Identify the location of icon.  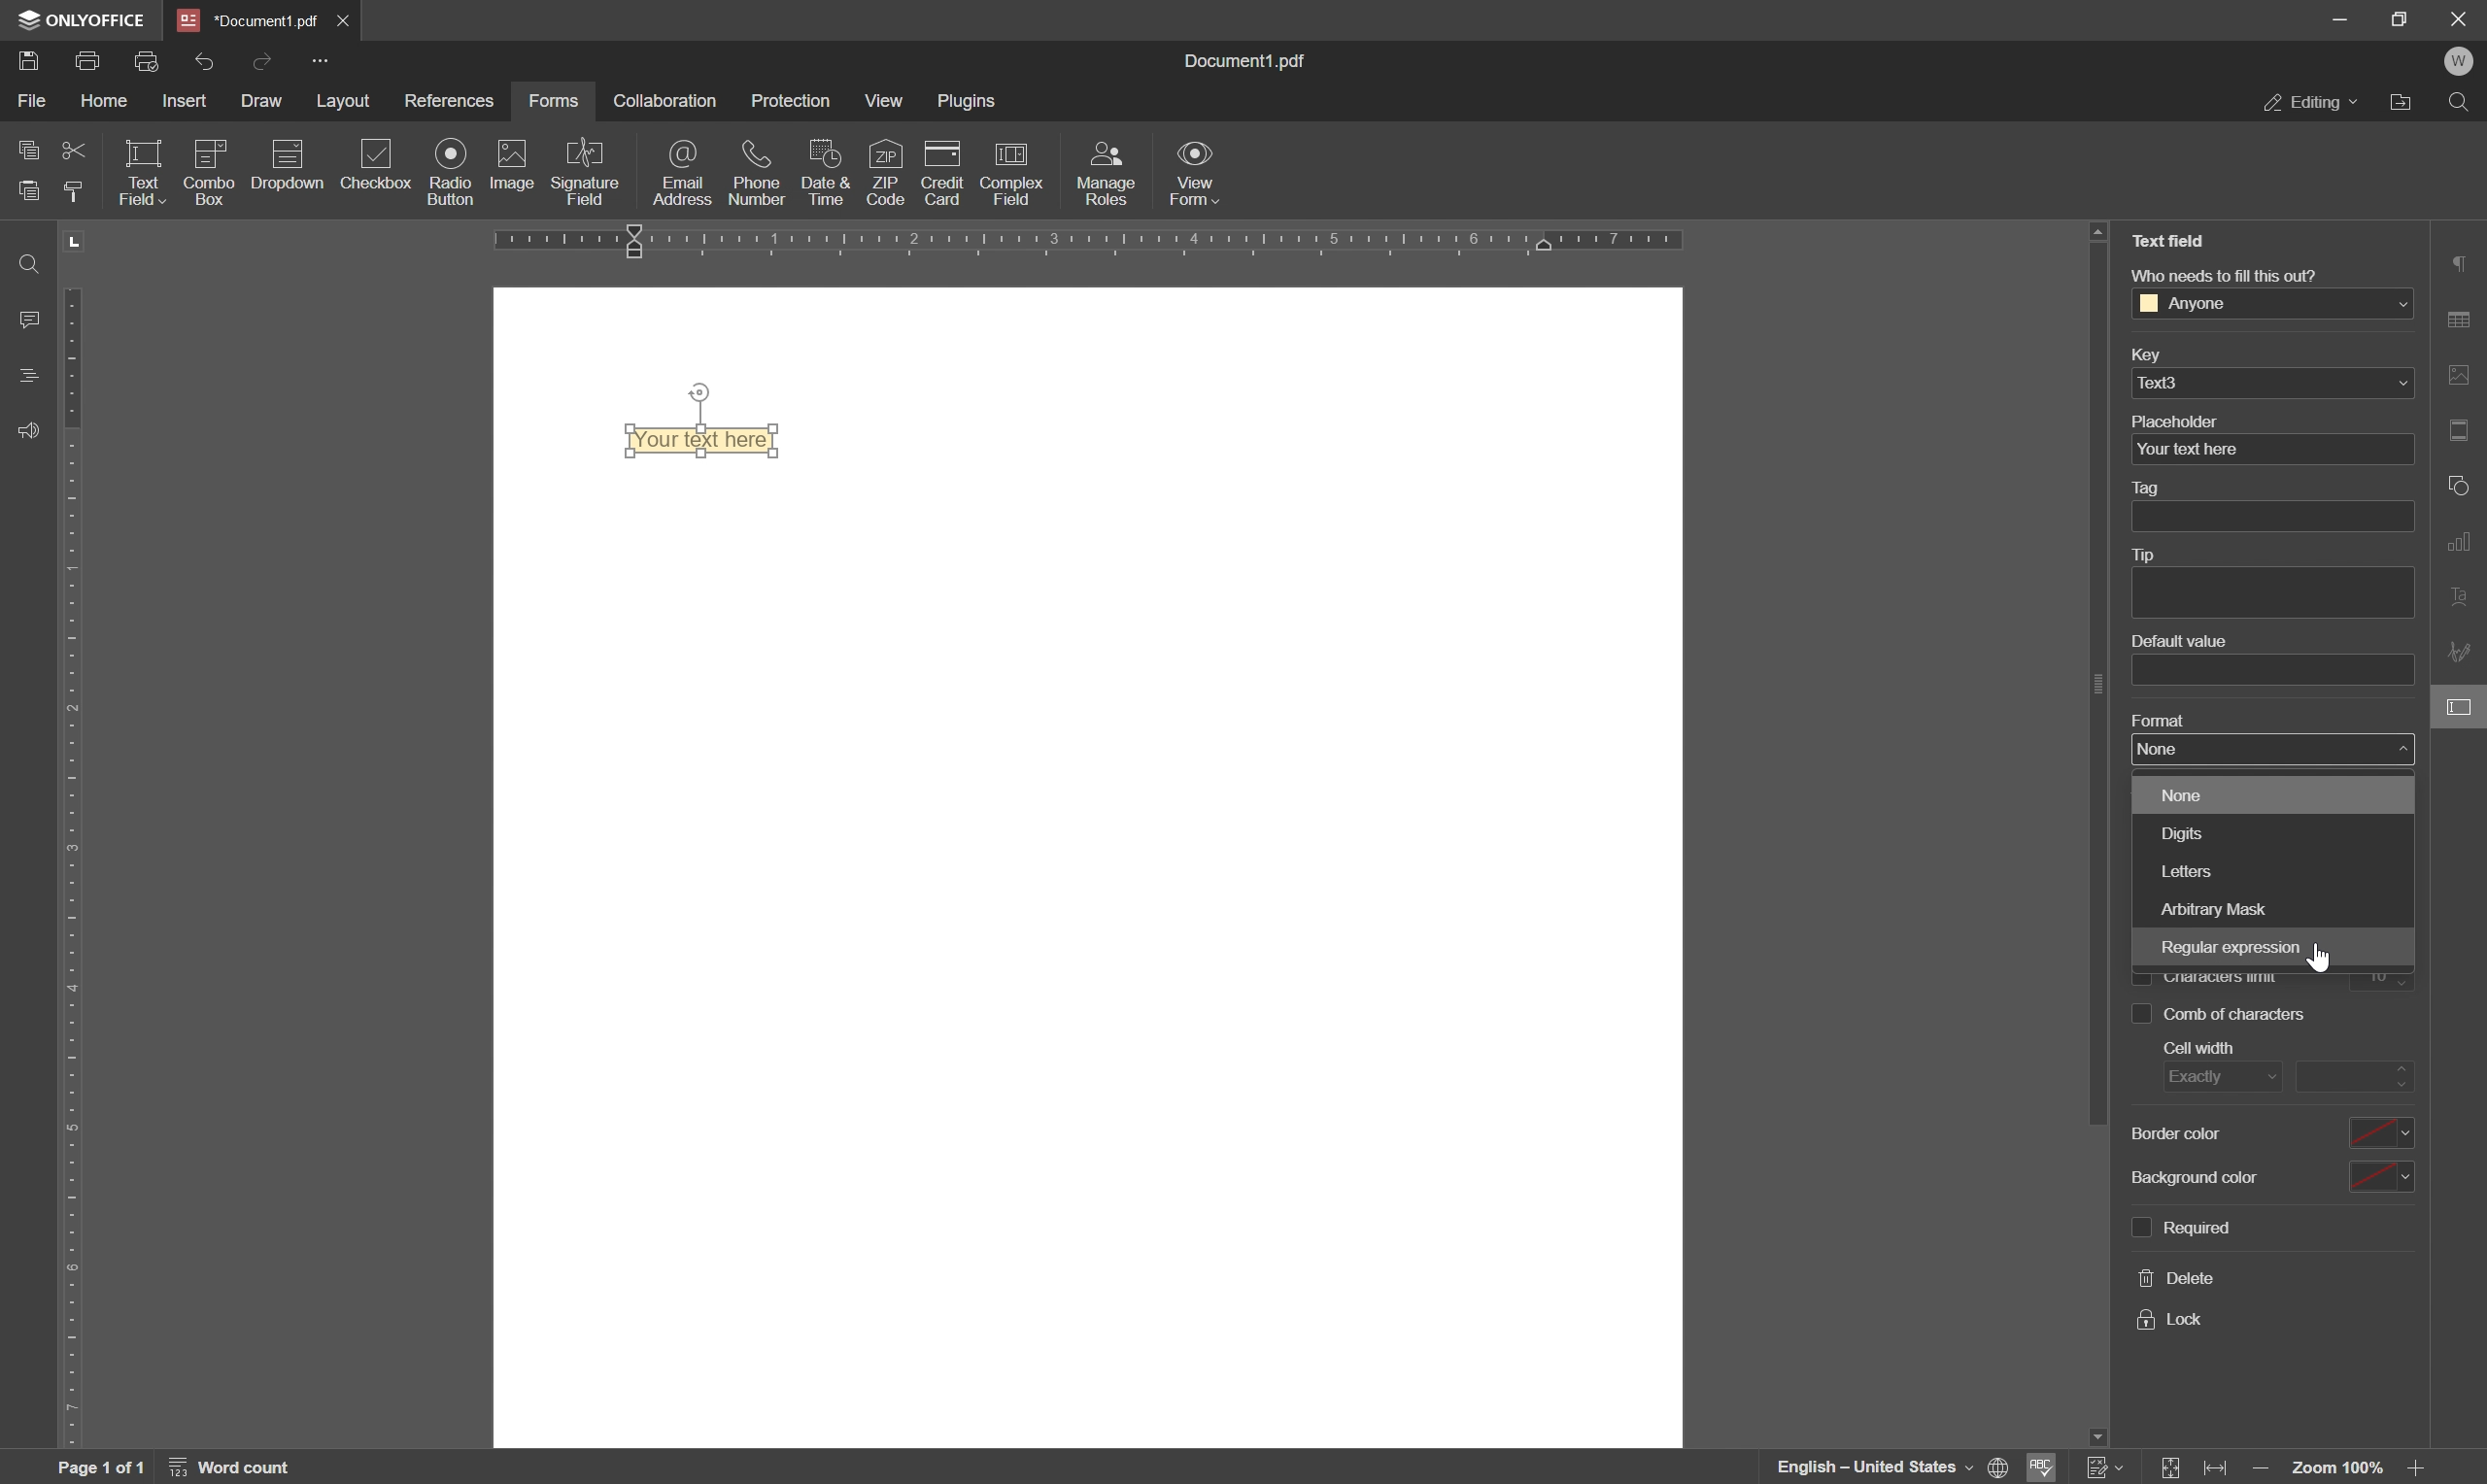
(285, 170).